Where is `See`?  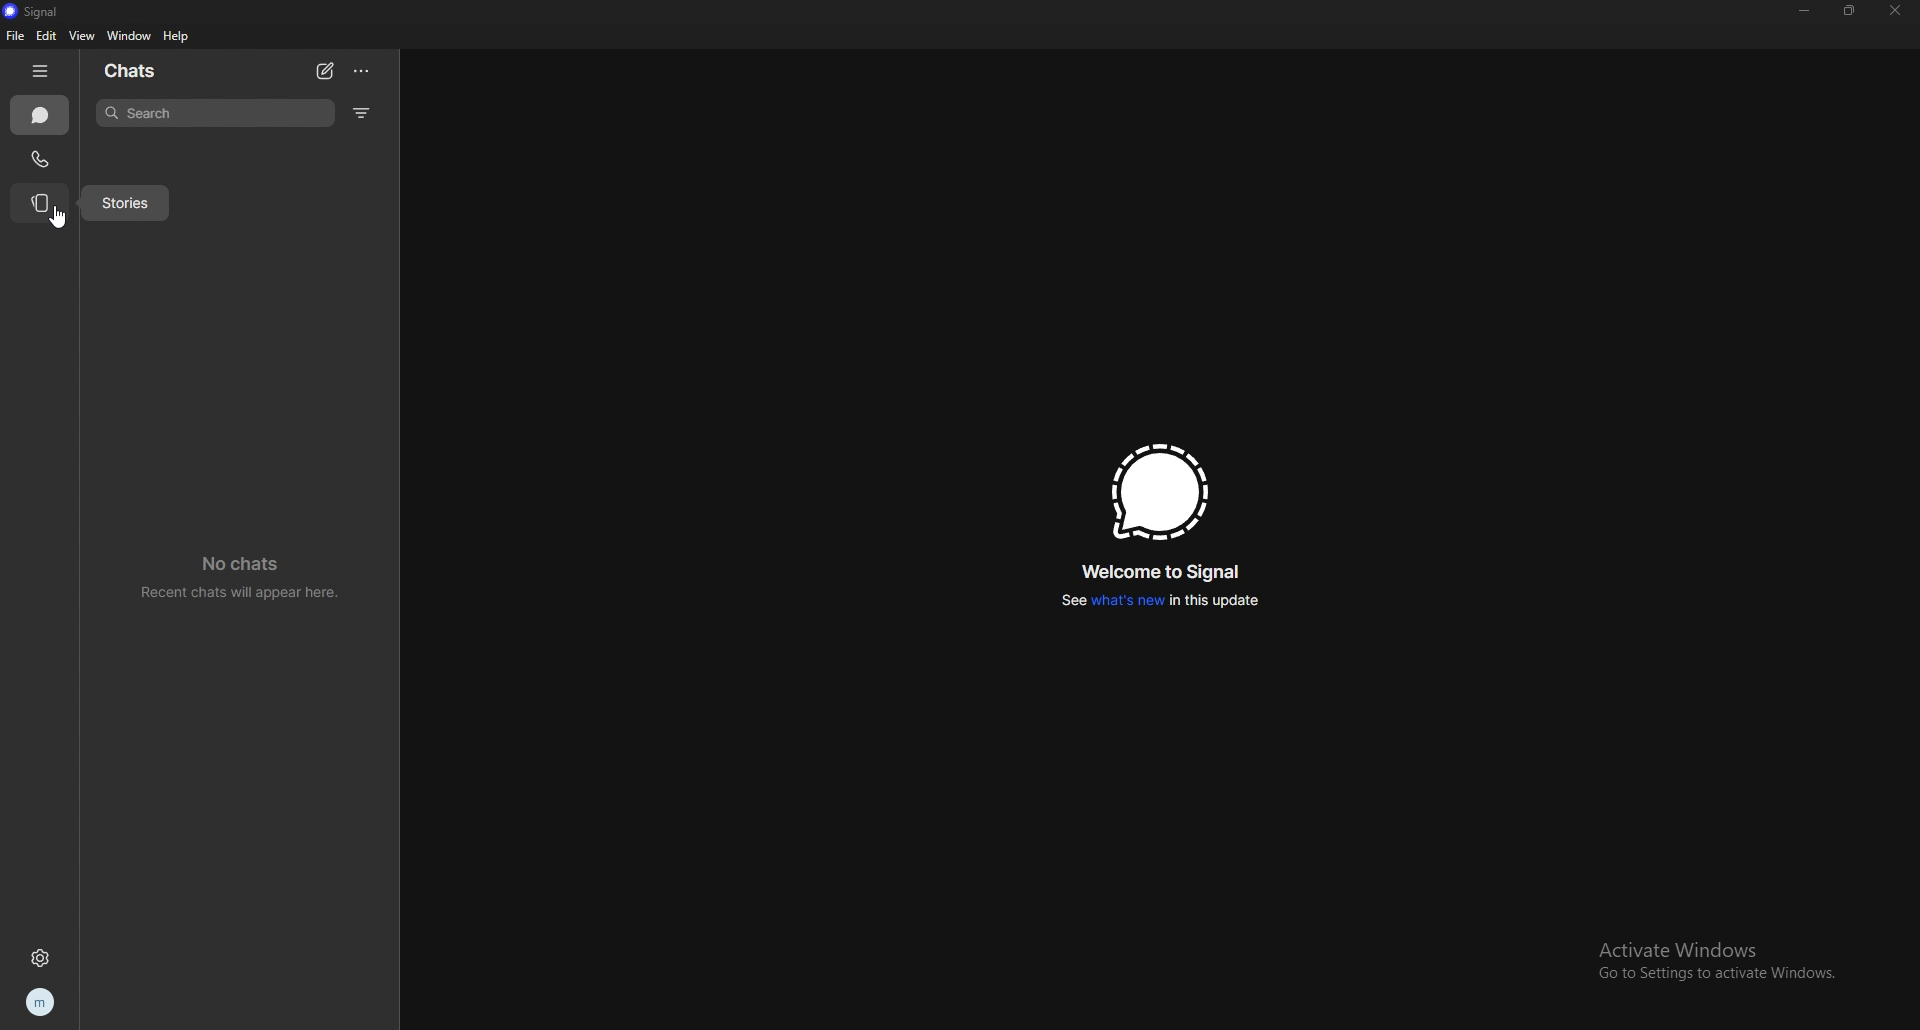
See is located at coordinates (1065, 603).